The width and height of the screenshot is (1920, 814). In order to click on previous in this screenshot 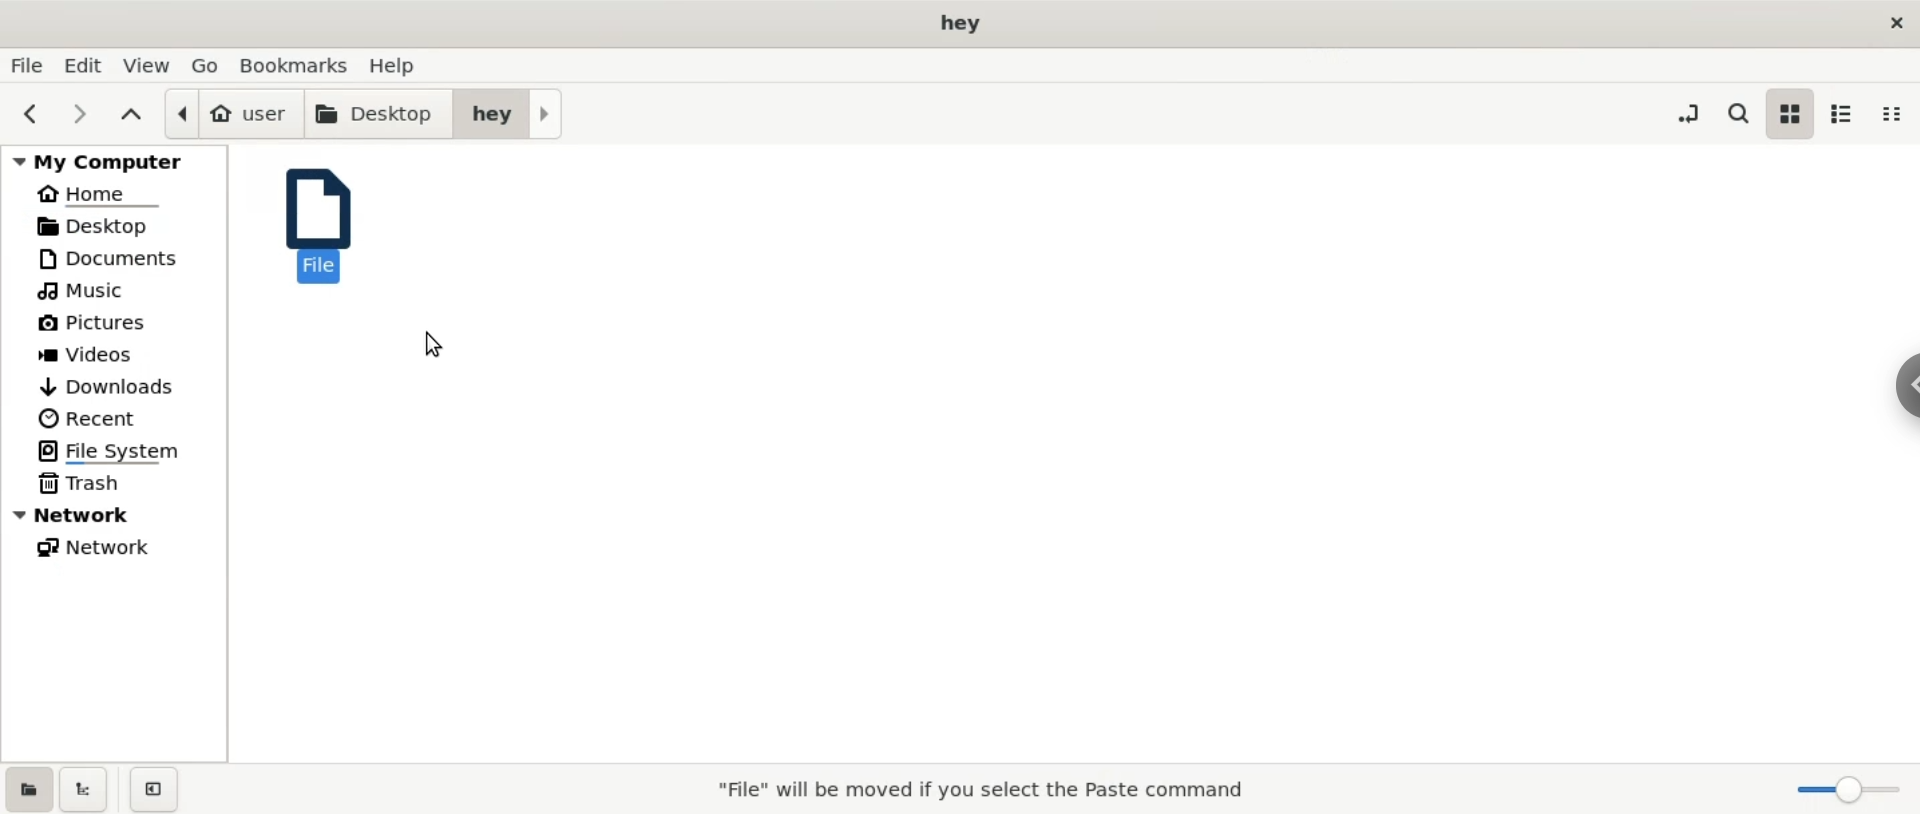, I will do `click(31, 115)`.